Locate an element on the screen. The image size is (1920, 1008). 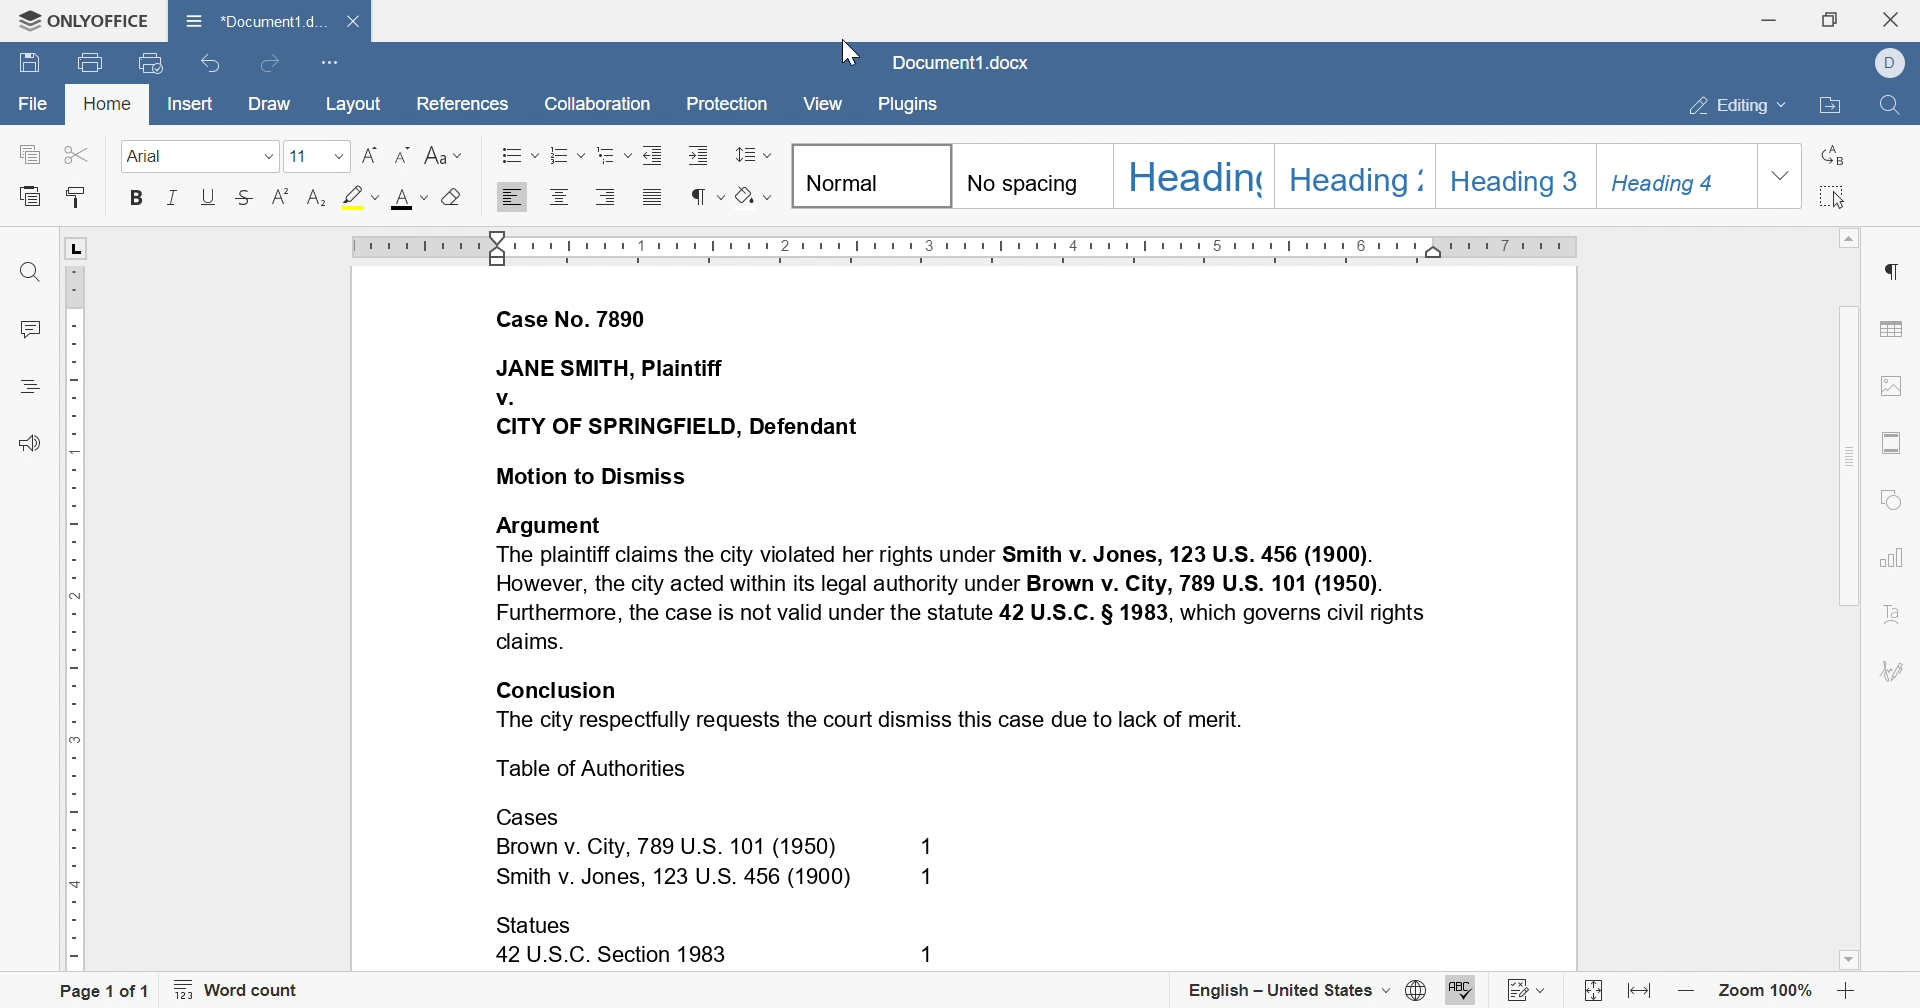
Case No. 7890

JANE SMITH, Plaintiff

v.

CITY OF SPRINGFIELD, Defendant

Motion to Dismiss

Argument

The plaintiff claims the city violated her rights under Smith v. Jones, 123 U.S. 456 (1900).
However, the city acted within its legal authority under Brown v. City, 789 U.S. 101 (1950).
Furthermore, the case is not valid under the statute 42 U.S.C. § 1983, which governs civil rights
claims.

Conclusion

The city respectfully requests the court dismiss this case due to lack of merit. is located at coordinates (968, 516).